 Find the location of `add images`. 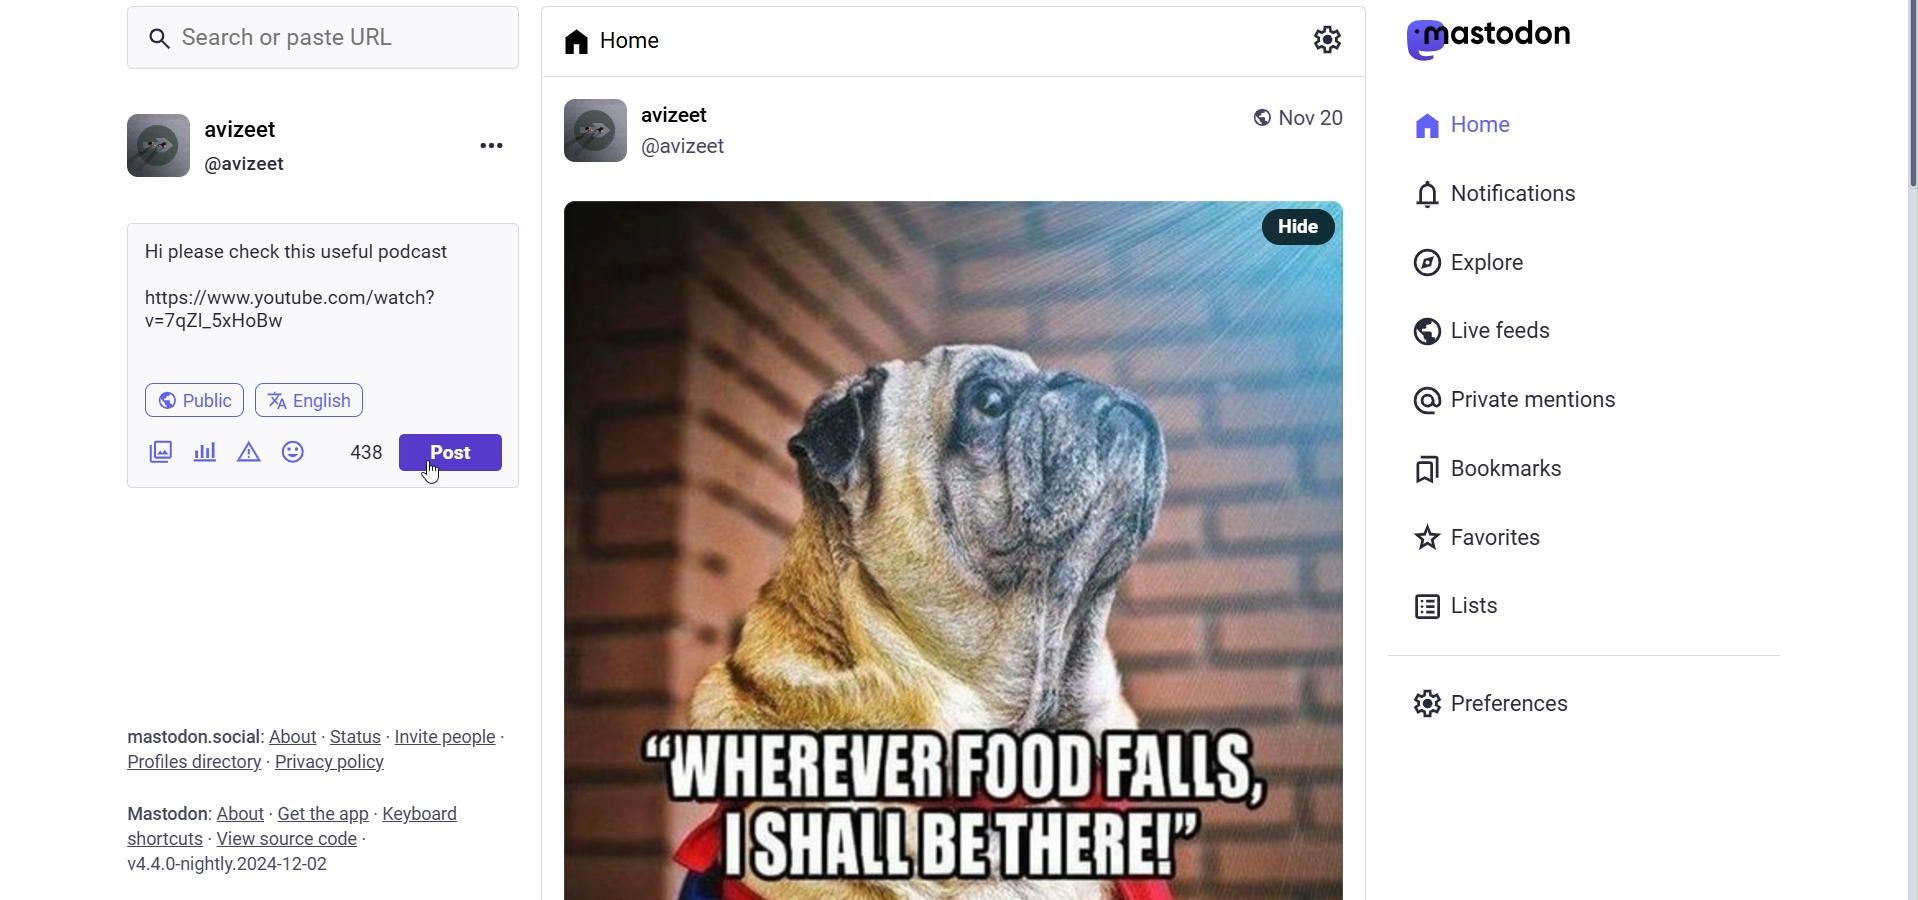

add images is located at coordinates (158, 454).